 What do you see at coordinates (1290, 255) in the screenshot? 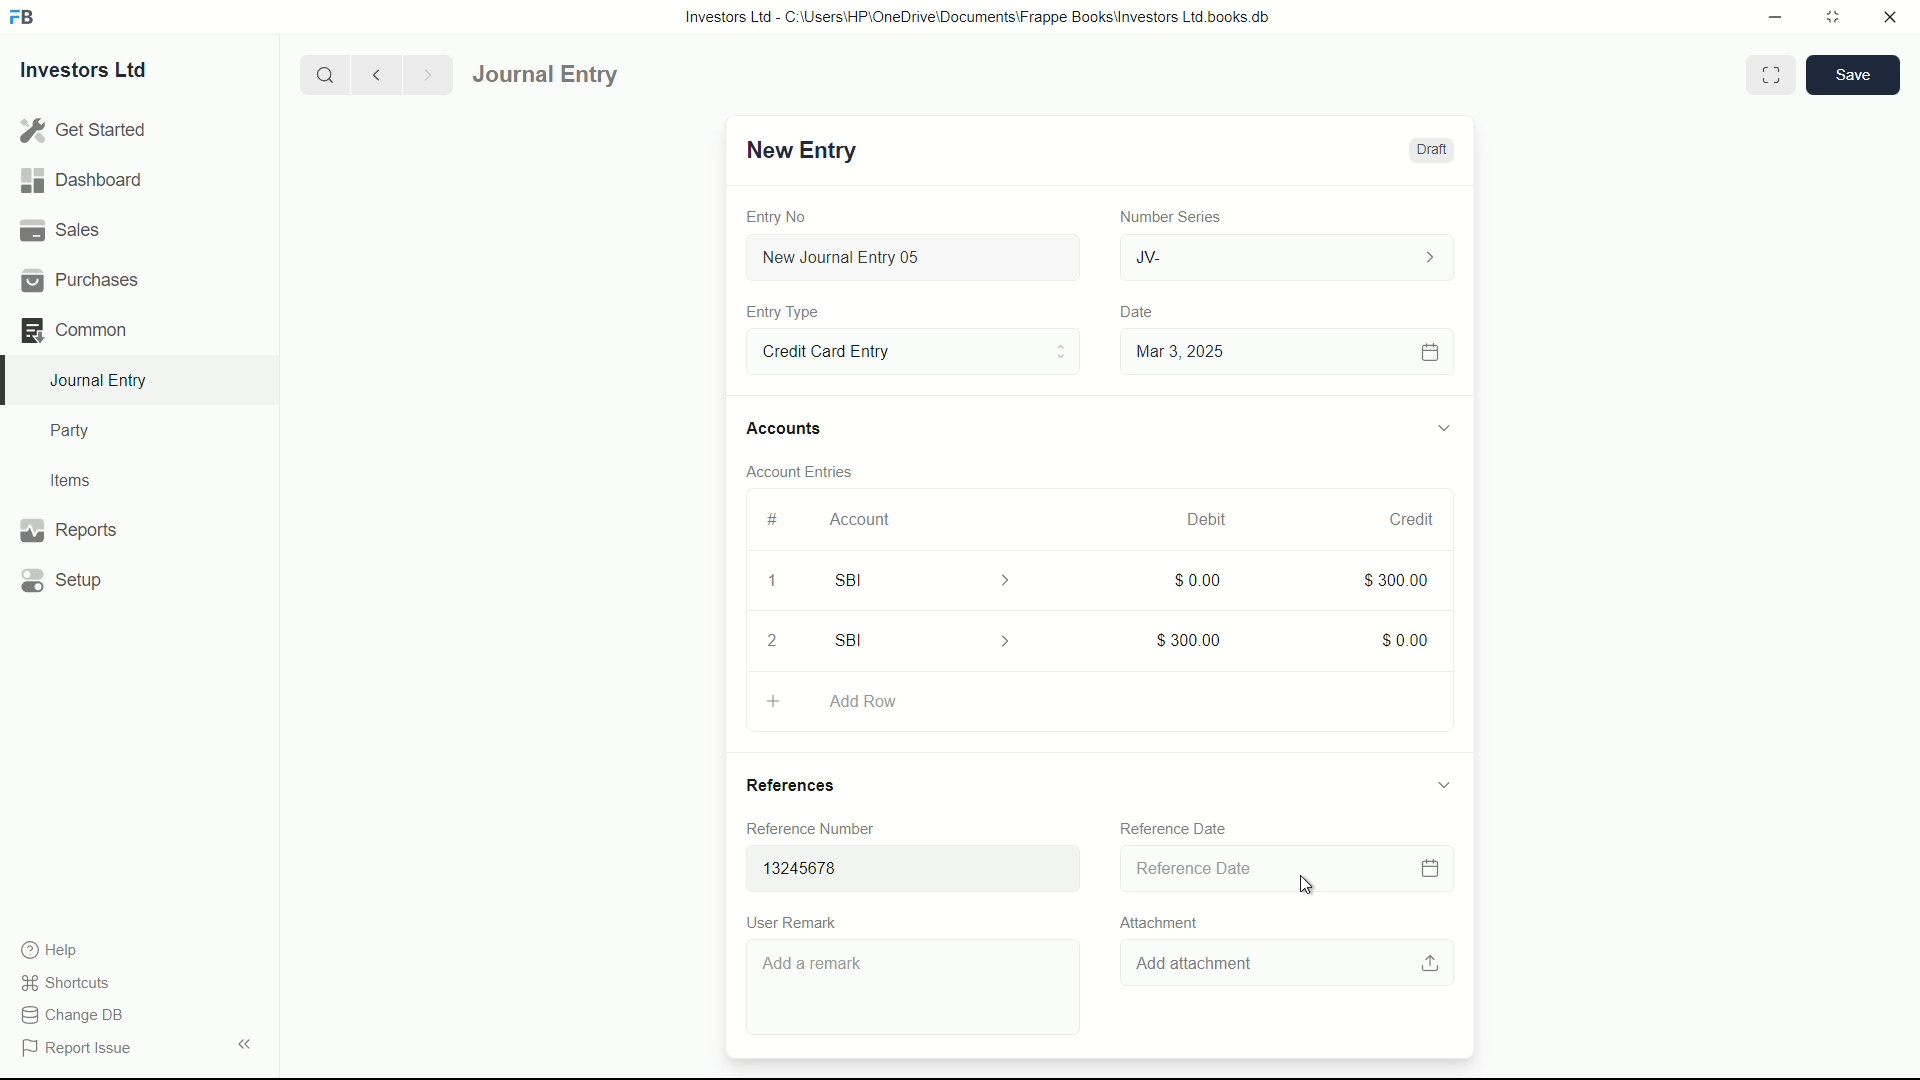
I see `JV` at bounding box center [1290, 255].